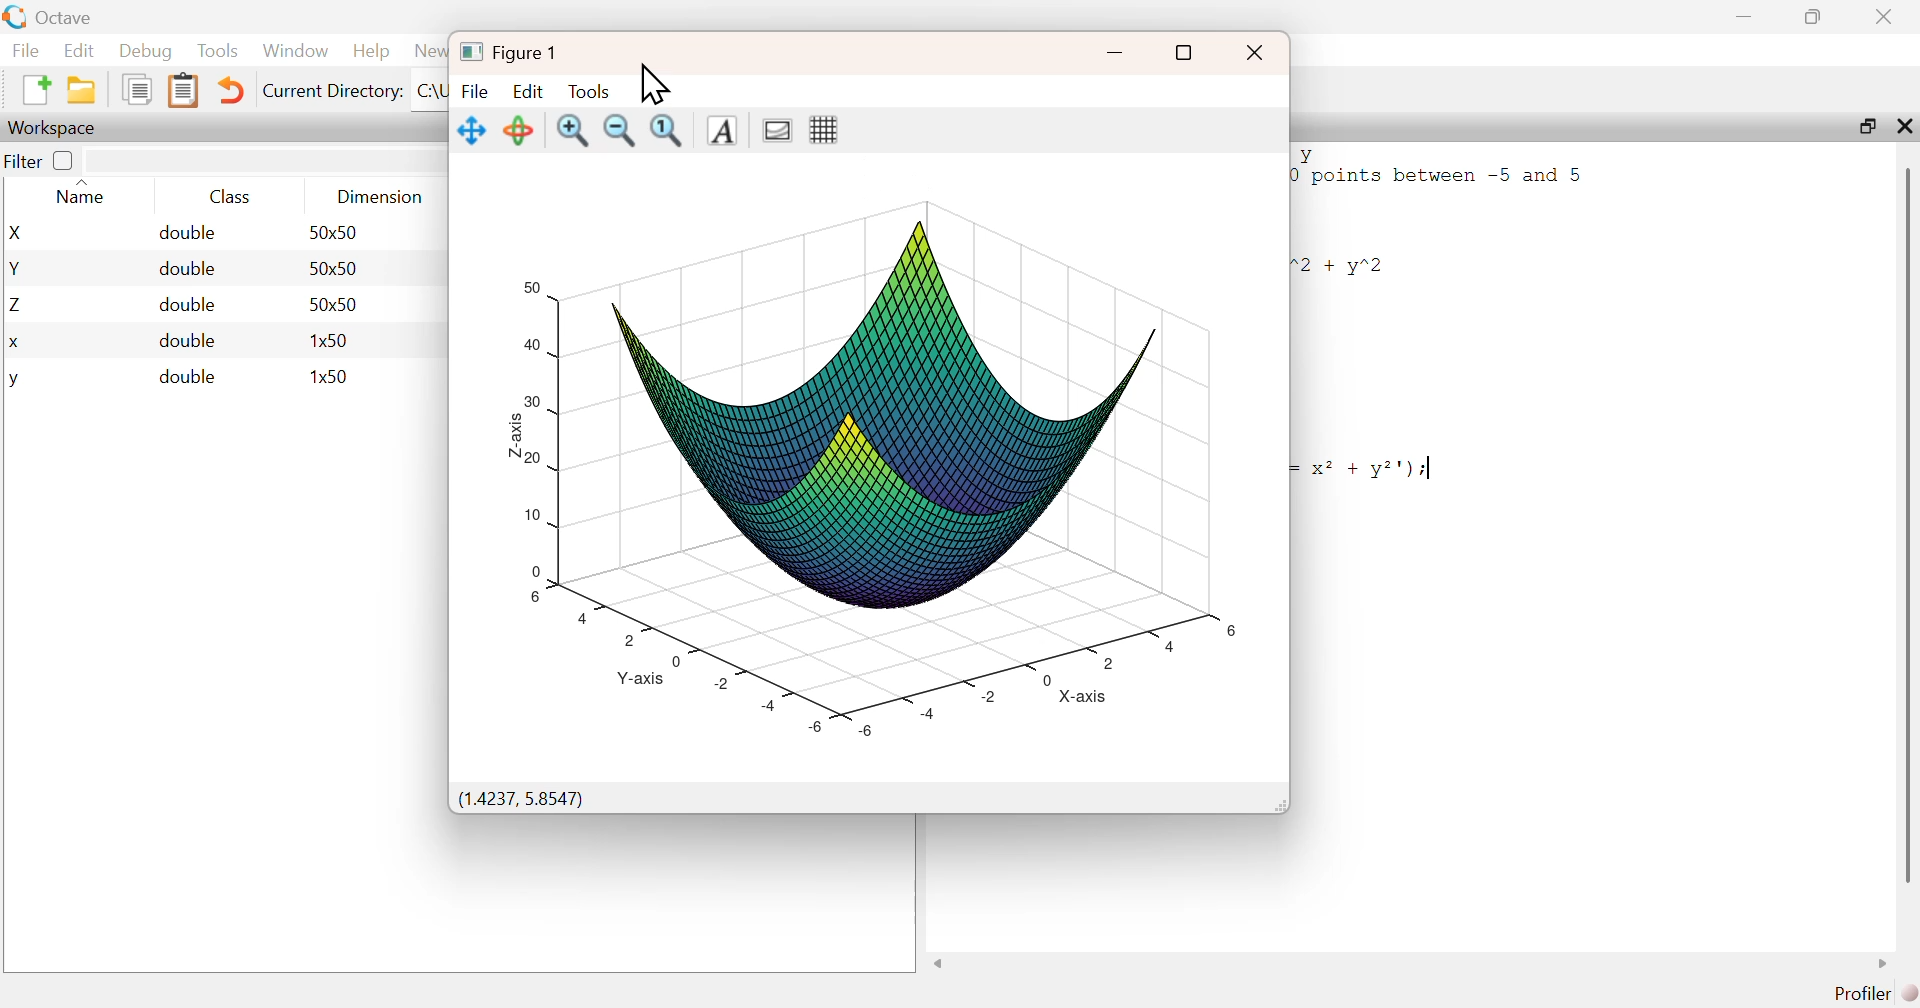 The width and height of the screenshot is (1920, 1008). What do you see at coordinates (1907, 524) in the screenshot?
I see `scroll bar` at bounding box center [1907, 524].